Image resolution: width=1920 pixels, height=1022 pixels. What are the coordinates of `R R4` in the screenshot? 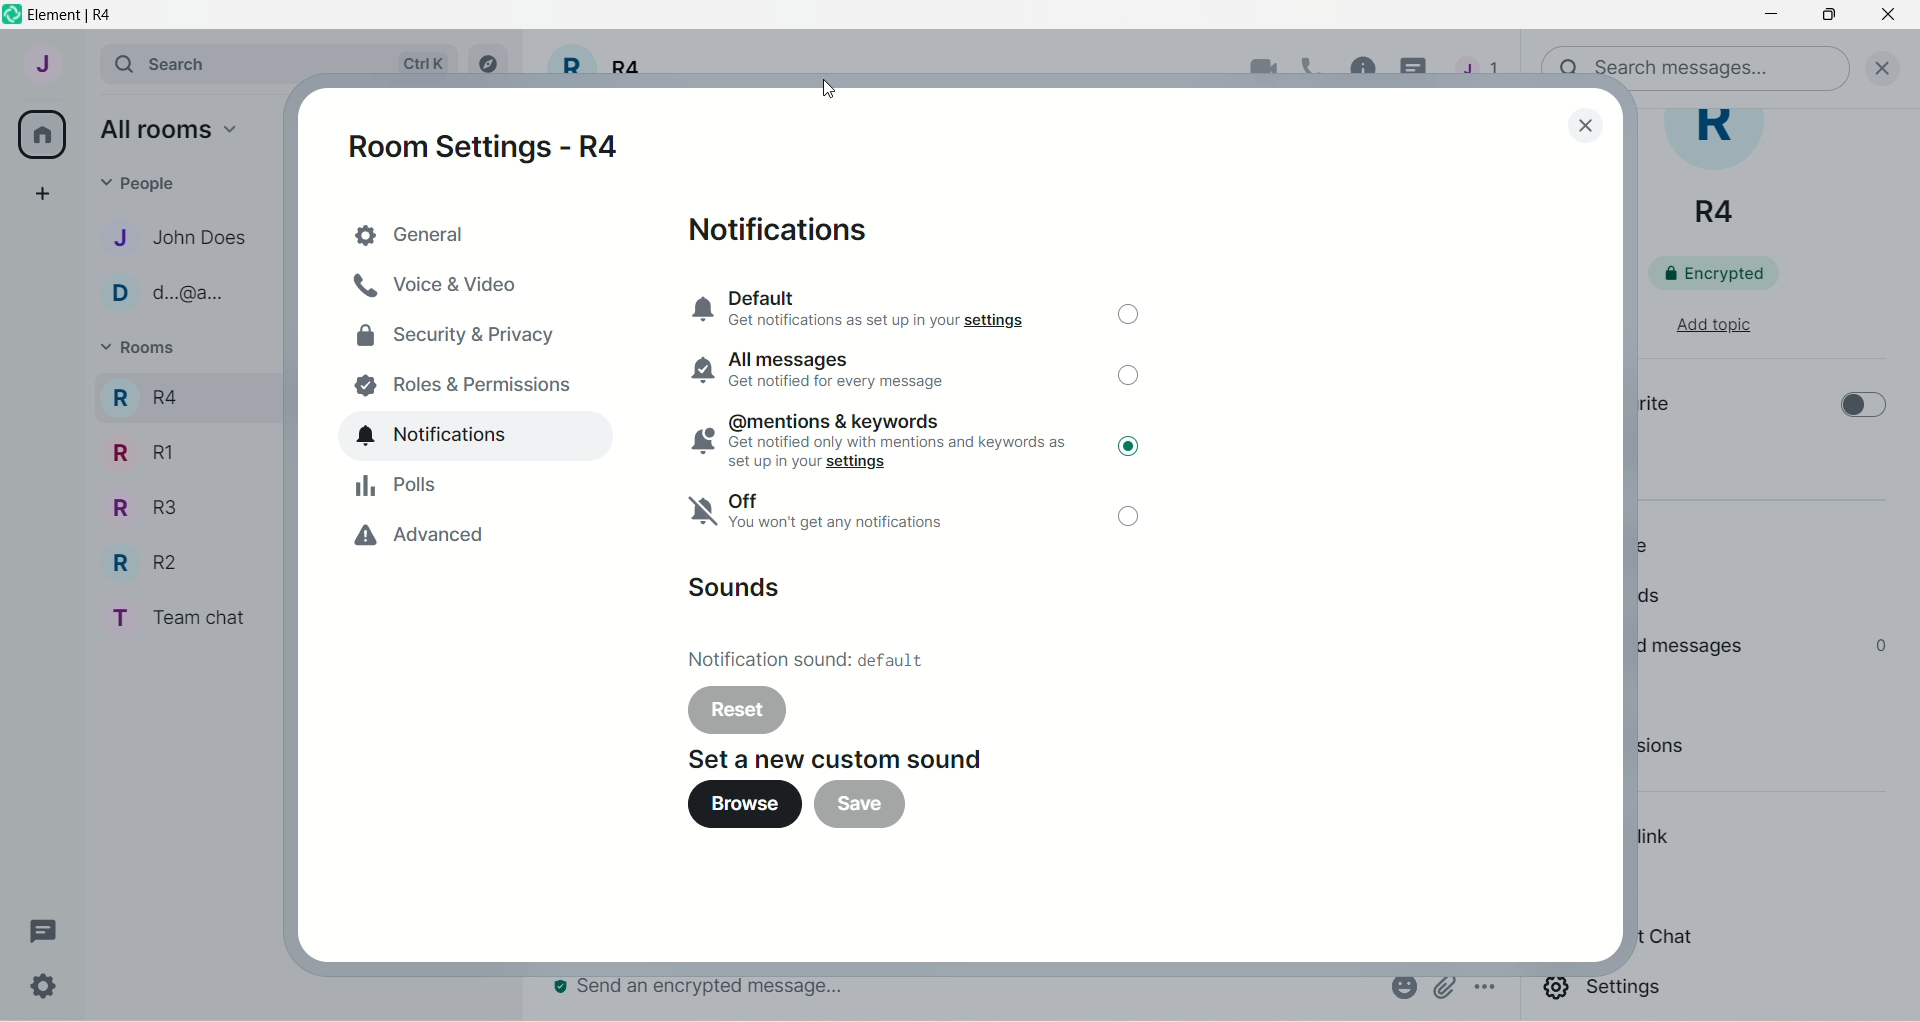 It's located at (143, 394).